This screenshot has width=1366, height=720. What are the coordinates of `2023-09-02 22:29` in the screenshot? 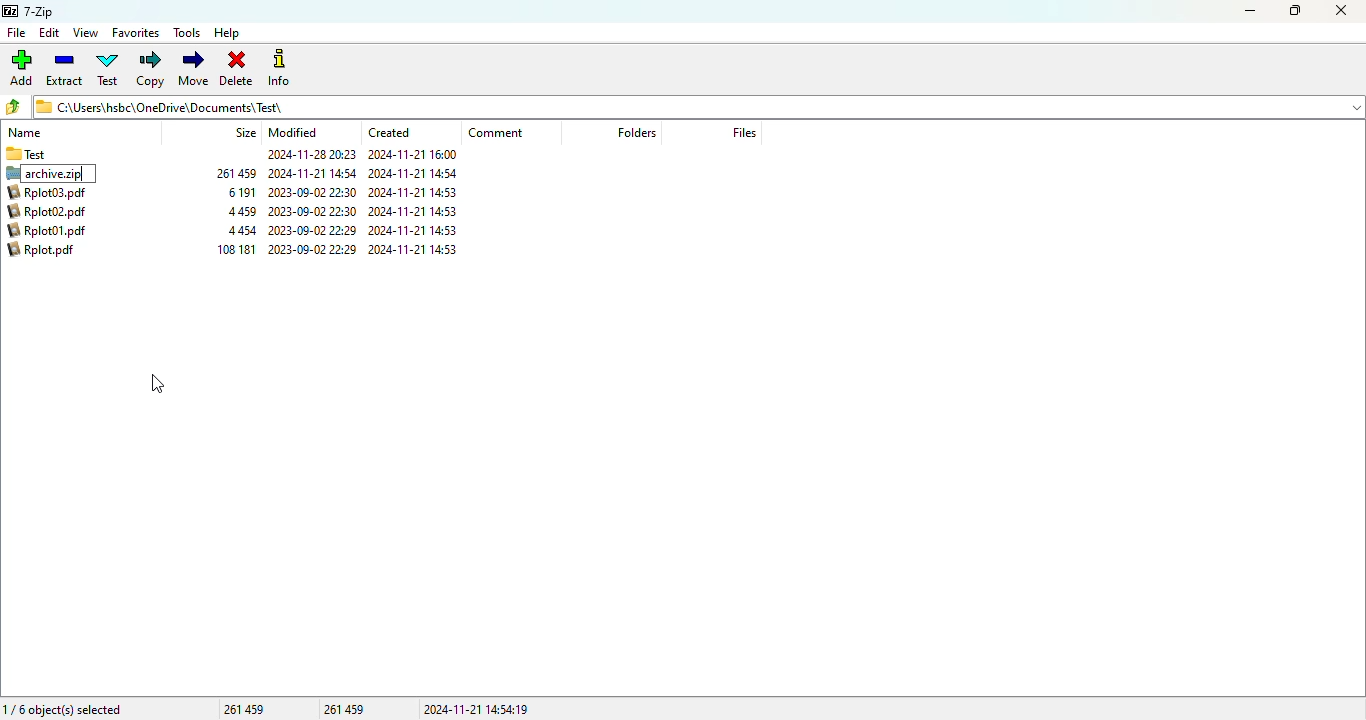 It's located at (315, 231).